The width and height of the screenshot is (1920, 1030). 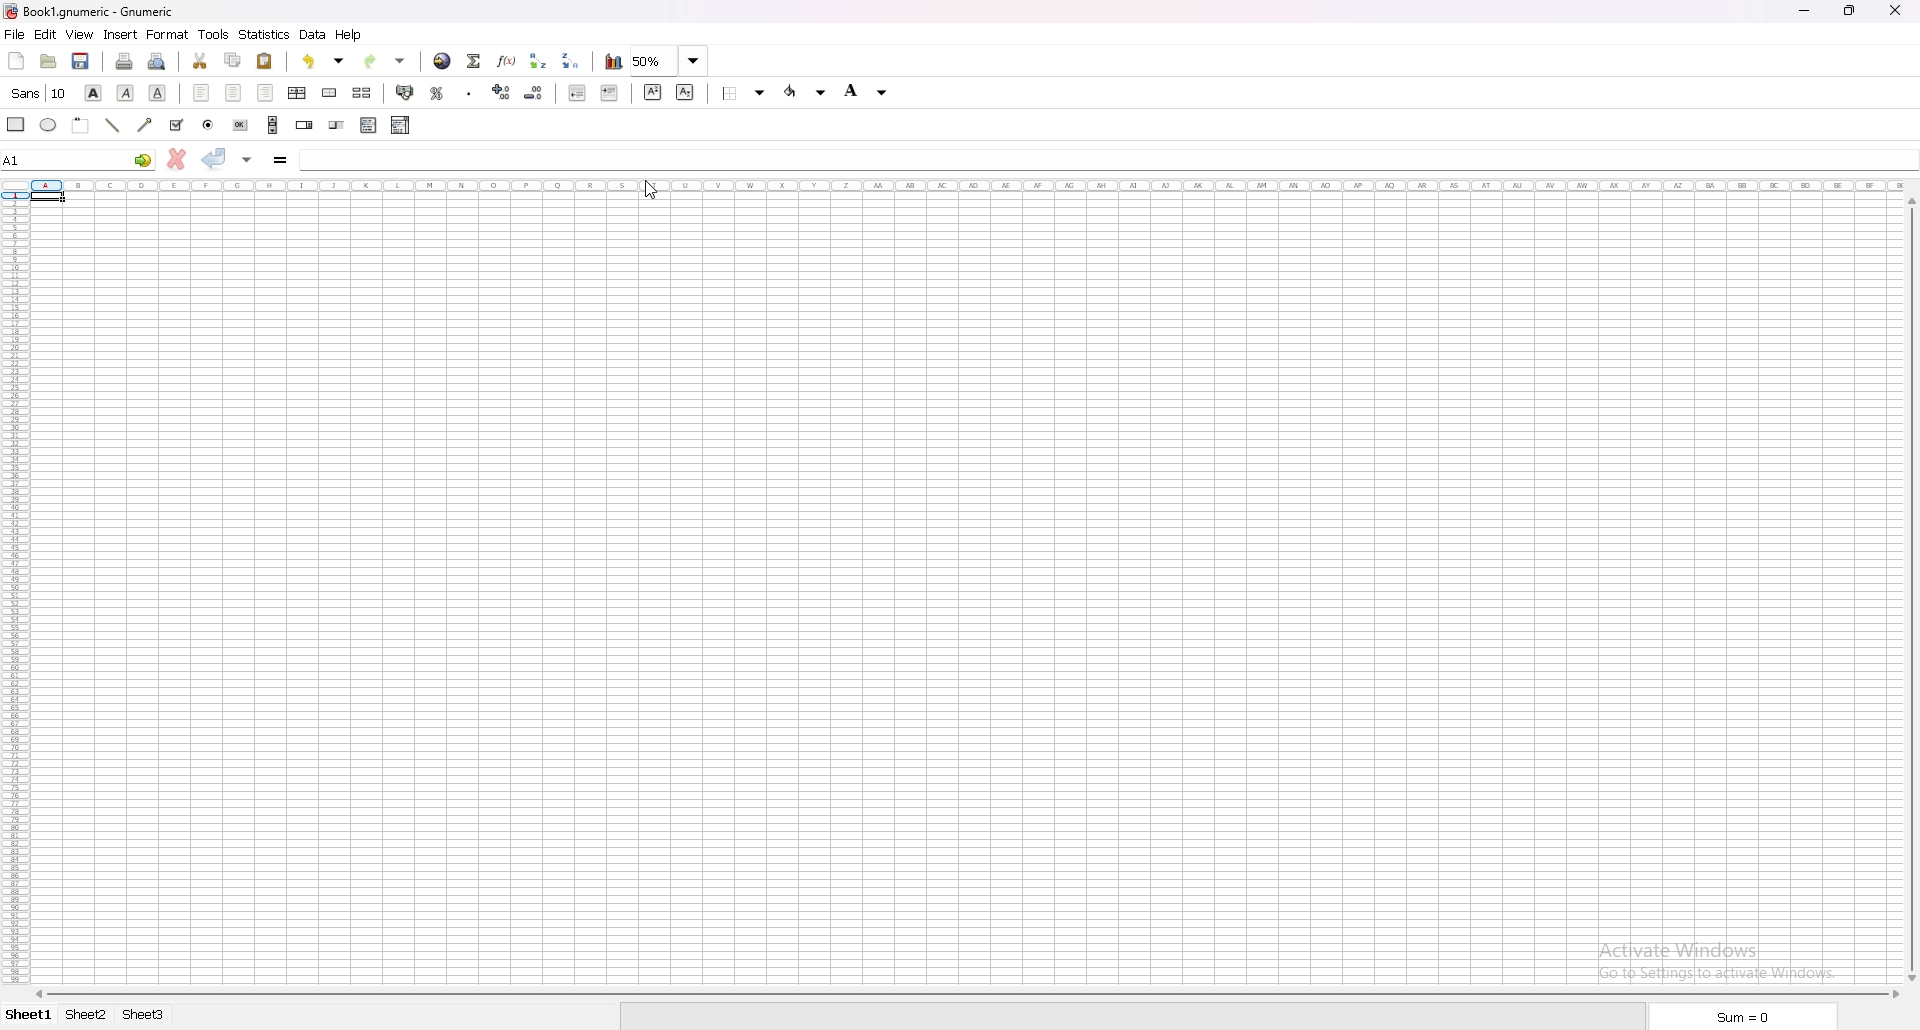 What do you see at coordinates (350, 36) in the screenshot?
I see `help` at bounding box center [350, 36].